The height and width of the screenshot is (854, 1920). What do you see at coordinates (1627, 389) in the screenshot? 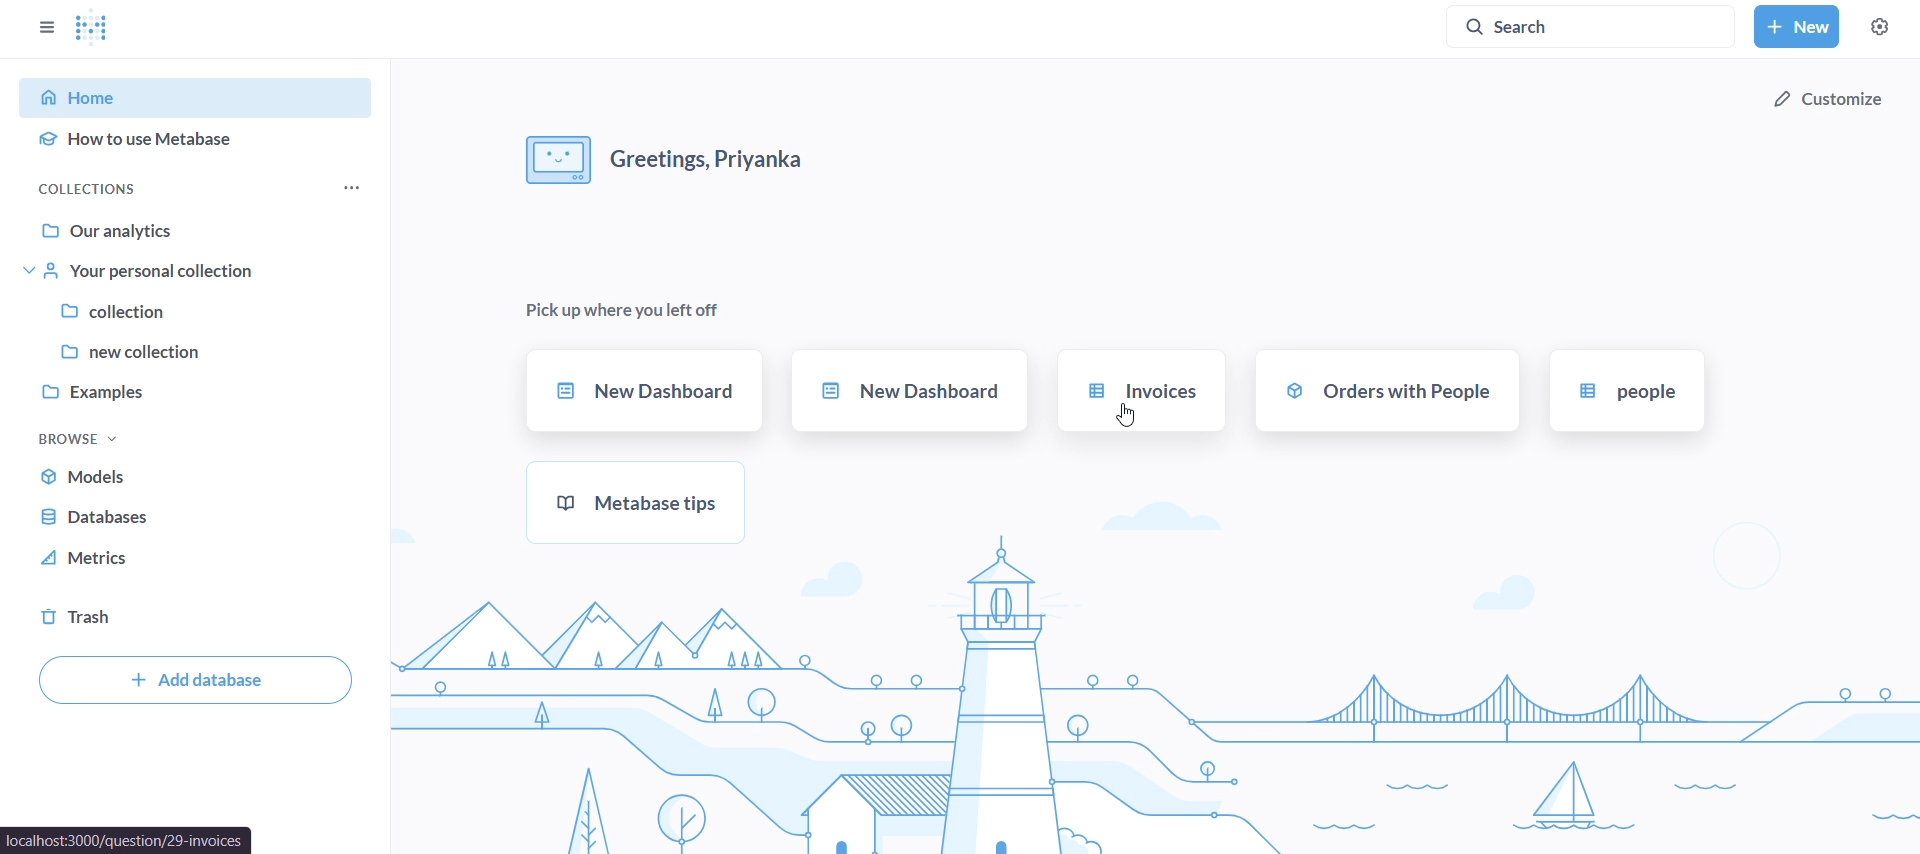
I see `people` at bounding box center [1627, 389].